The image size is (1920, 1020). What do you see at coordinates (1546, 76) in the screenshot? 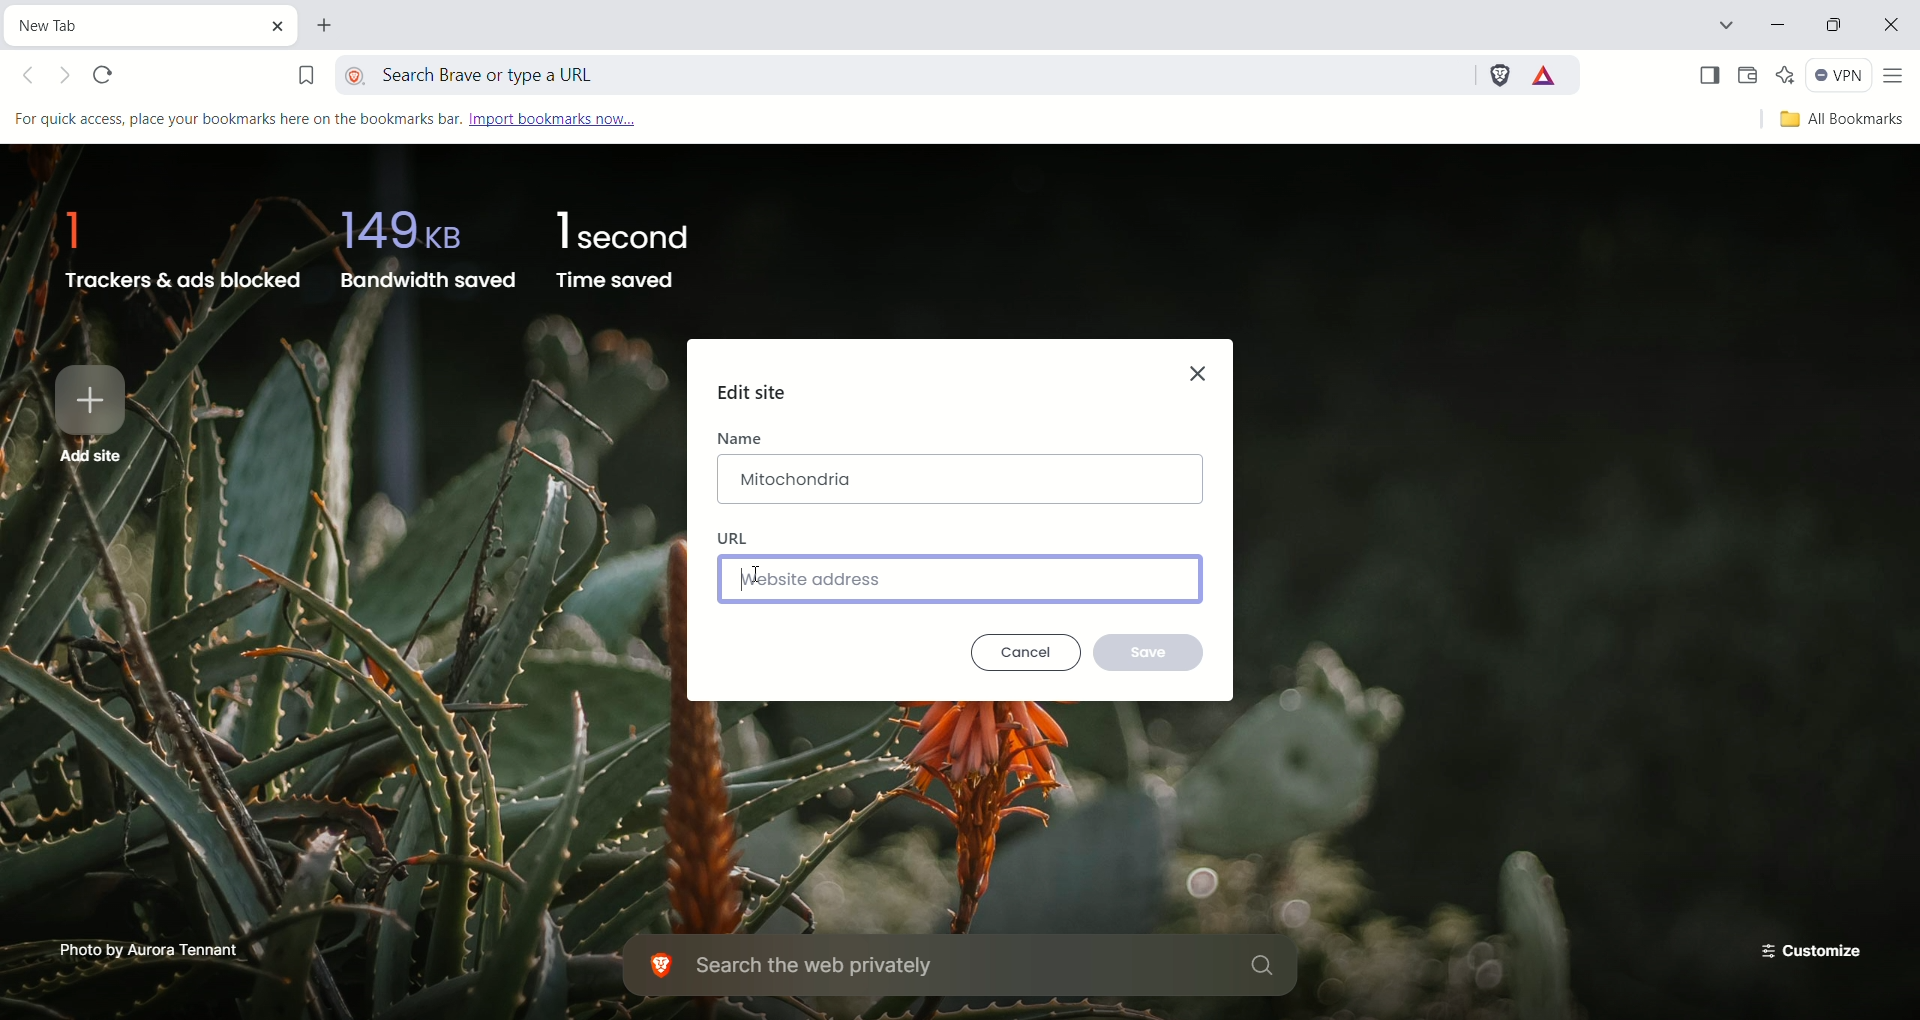
I see `rewards` at bounding box center [1546, 76].